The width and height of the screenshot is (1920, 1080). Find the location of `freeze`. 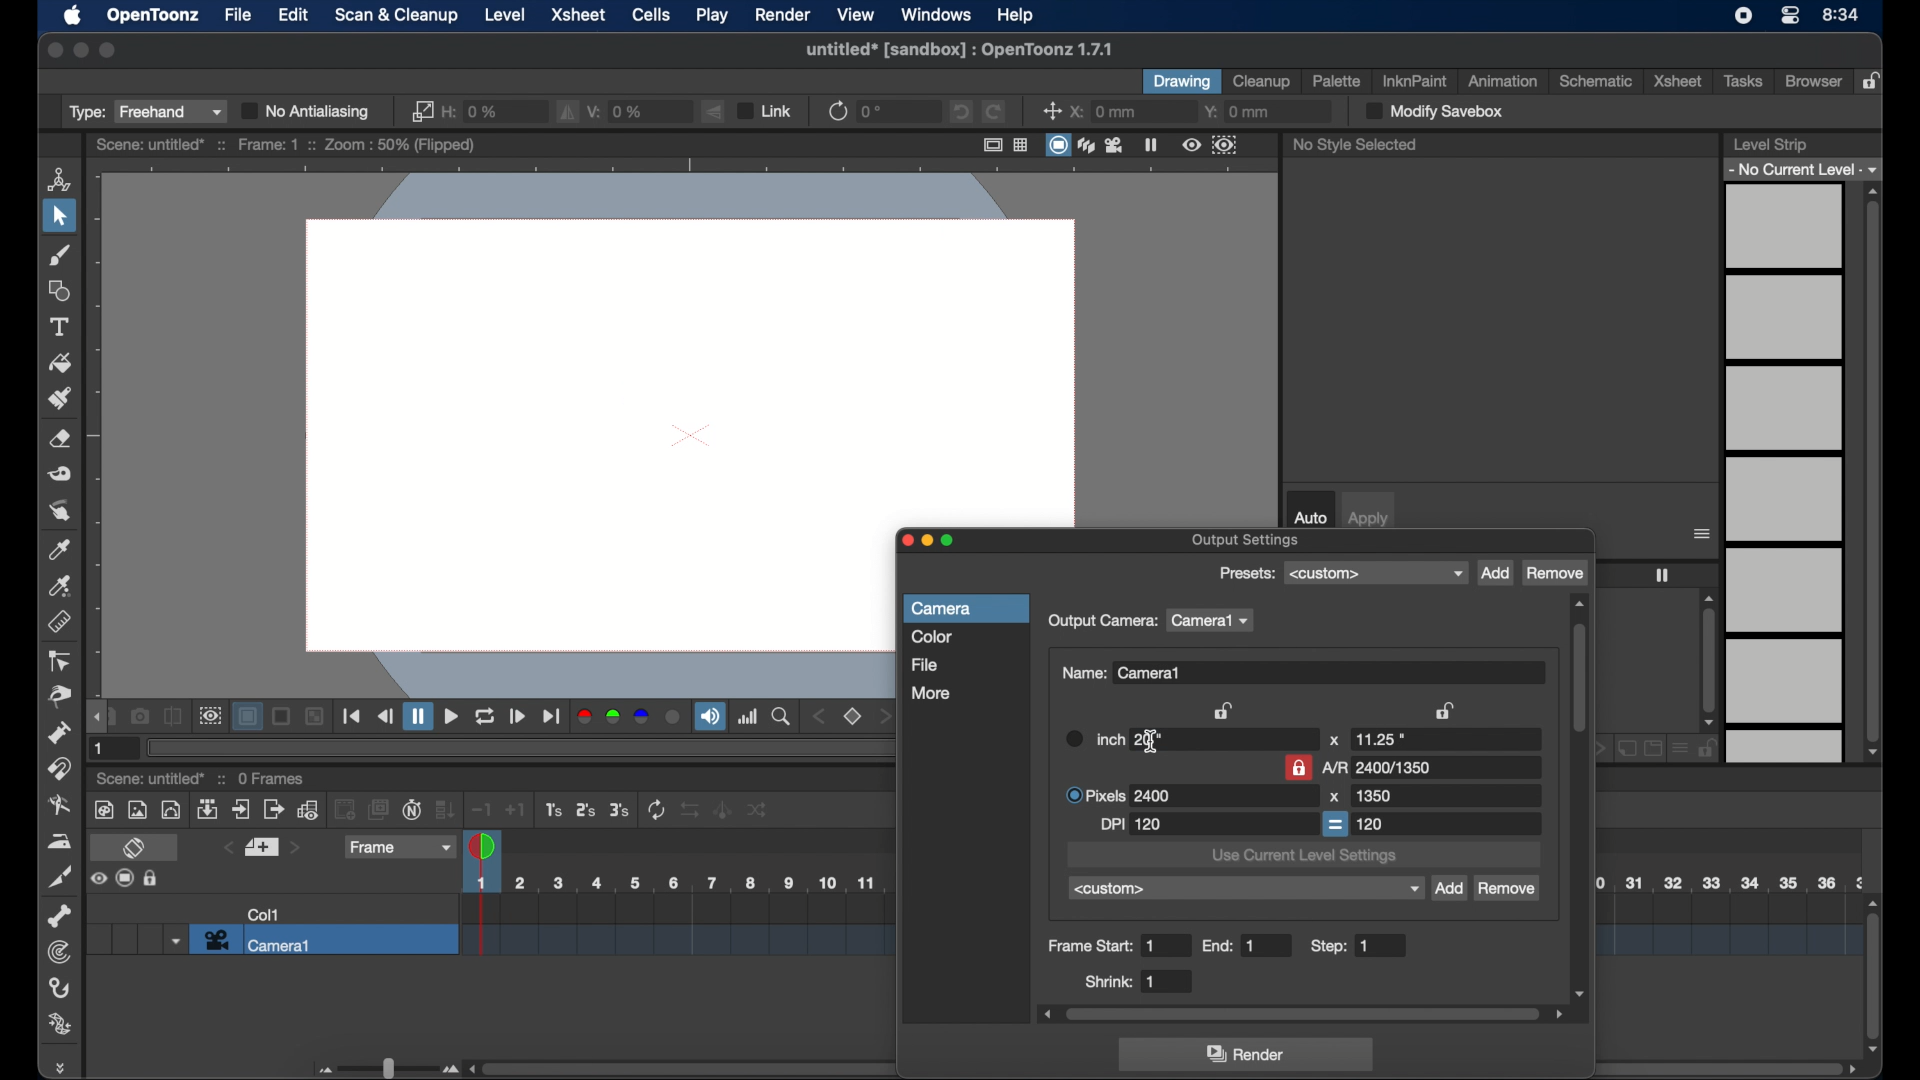

freeze is located at coordinates (1662, 575).